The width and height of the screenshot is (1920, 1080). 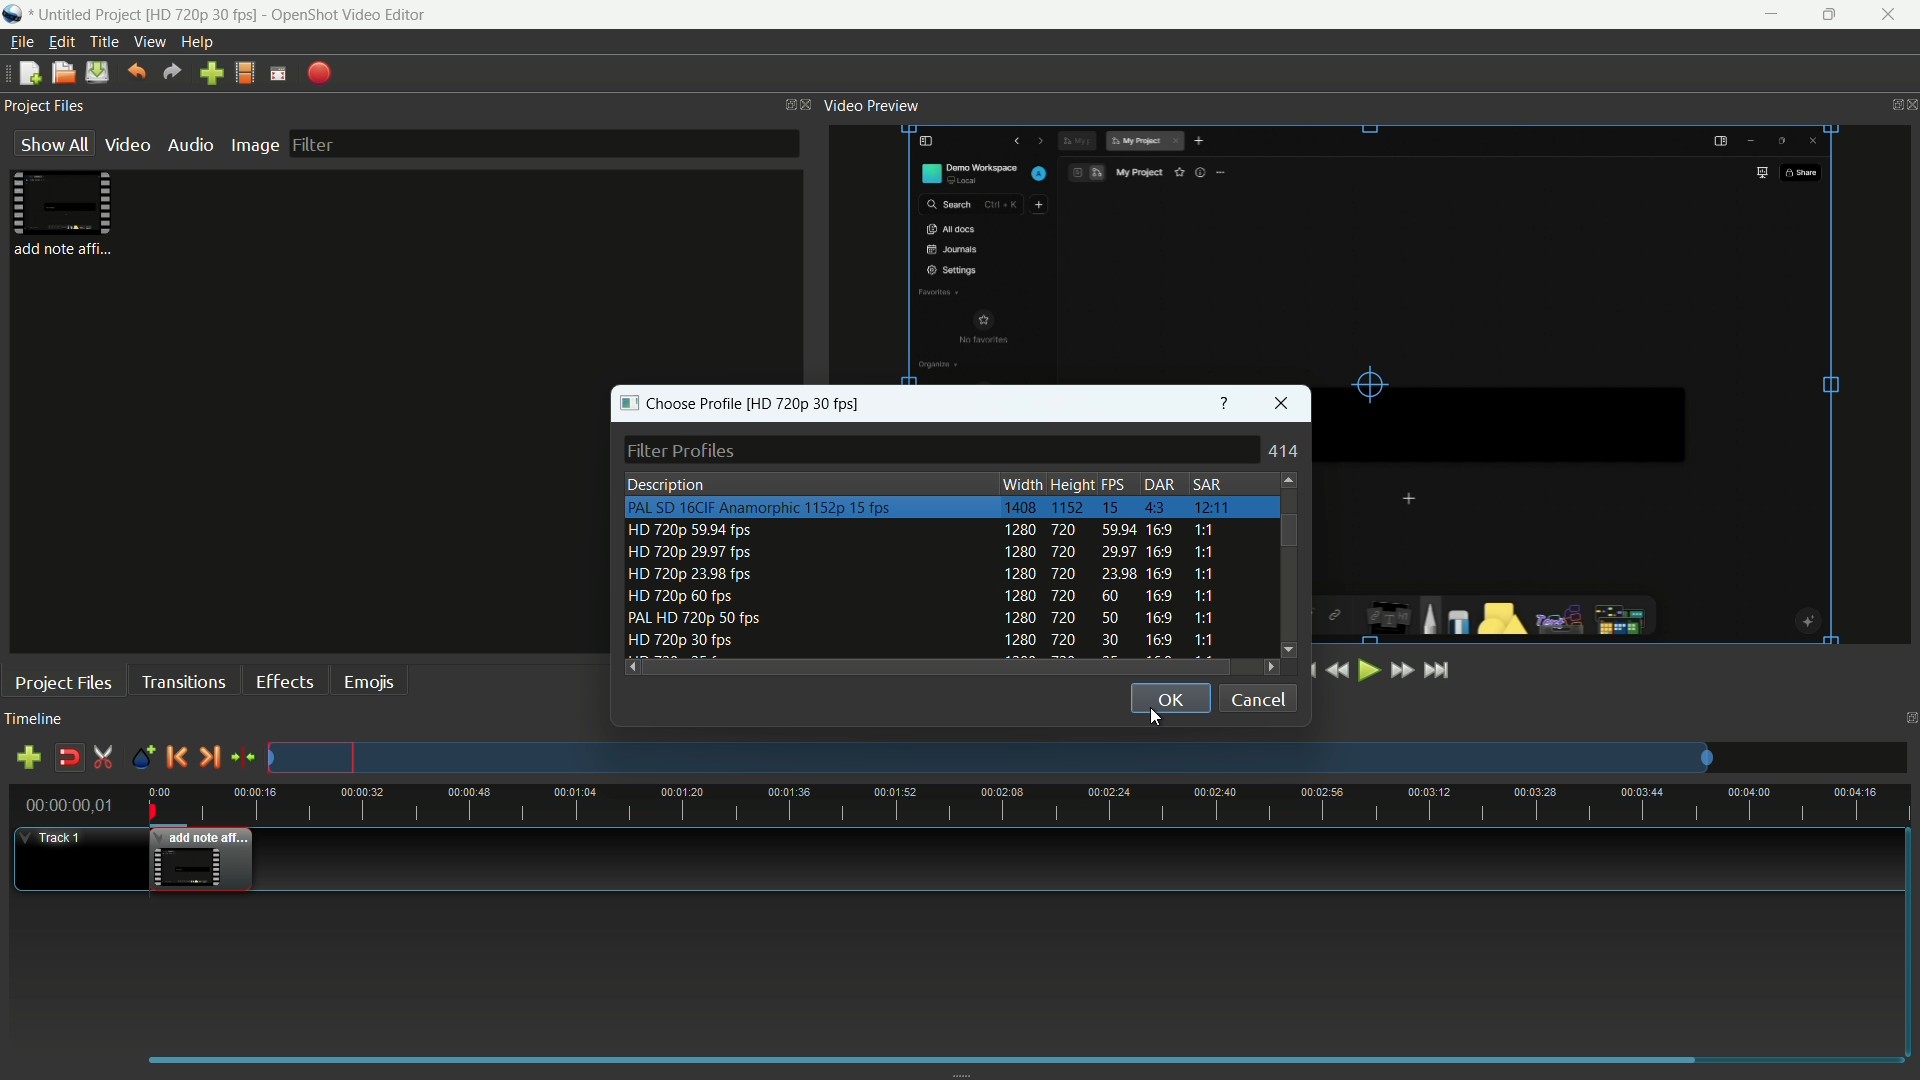 I want to click on image, so click(x=253, y=146).